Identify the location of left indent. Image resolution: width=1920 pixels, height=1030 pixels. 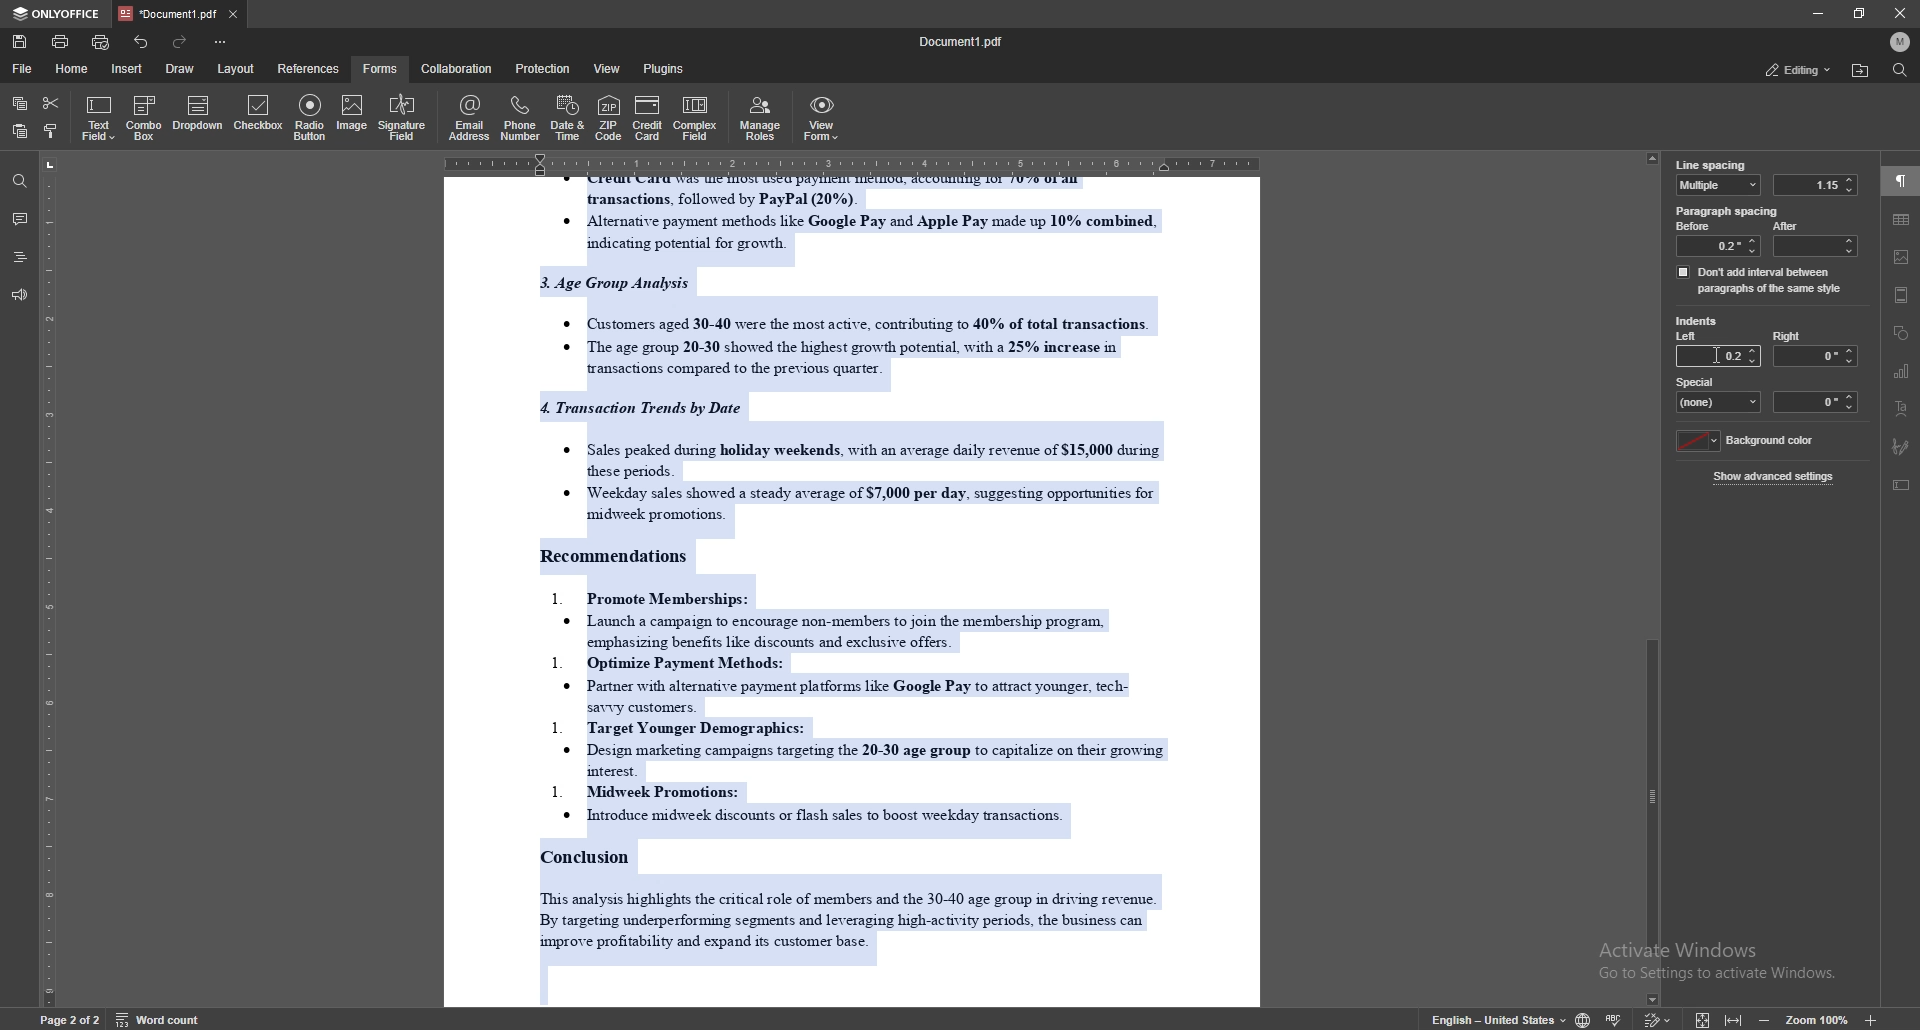
(1688, 338).